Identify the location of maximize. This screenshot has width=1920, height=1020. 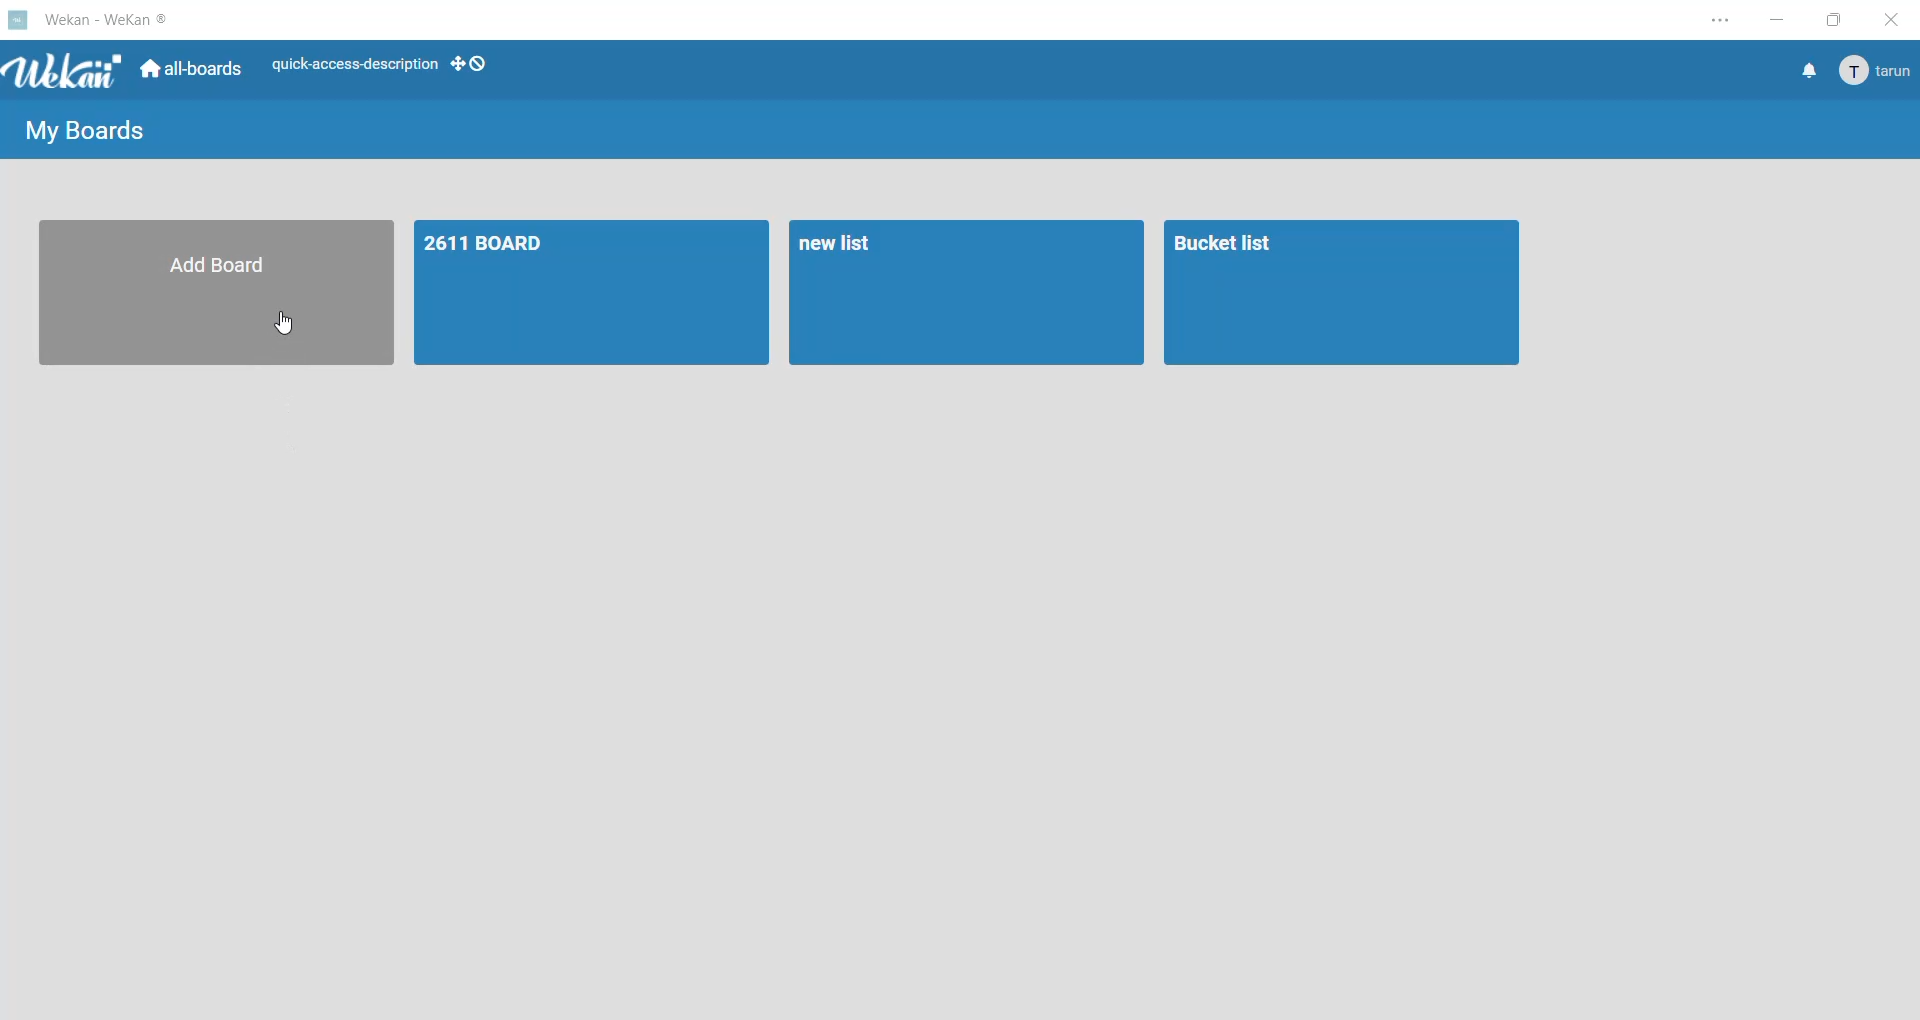
(1833, 20).